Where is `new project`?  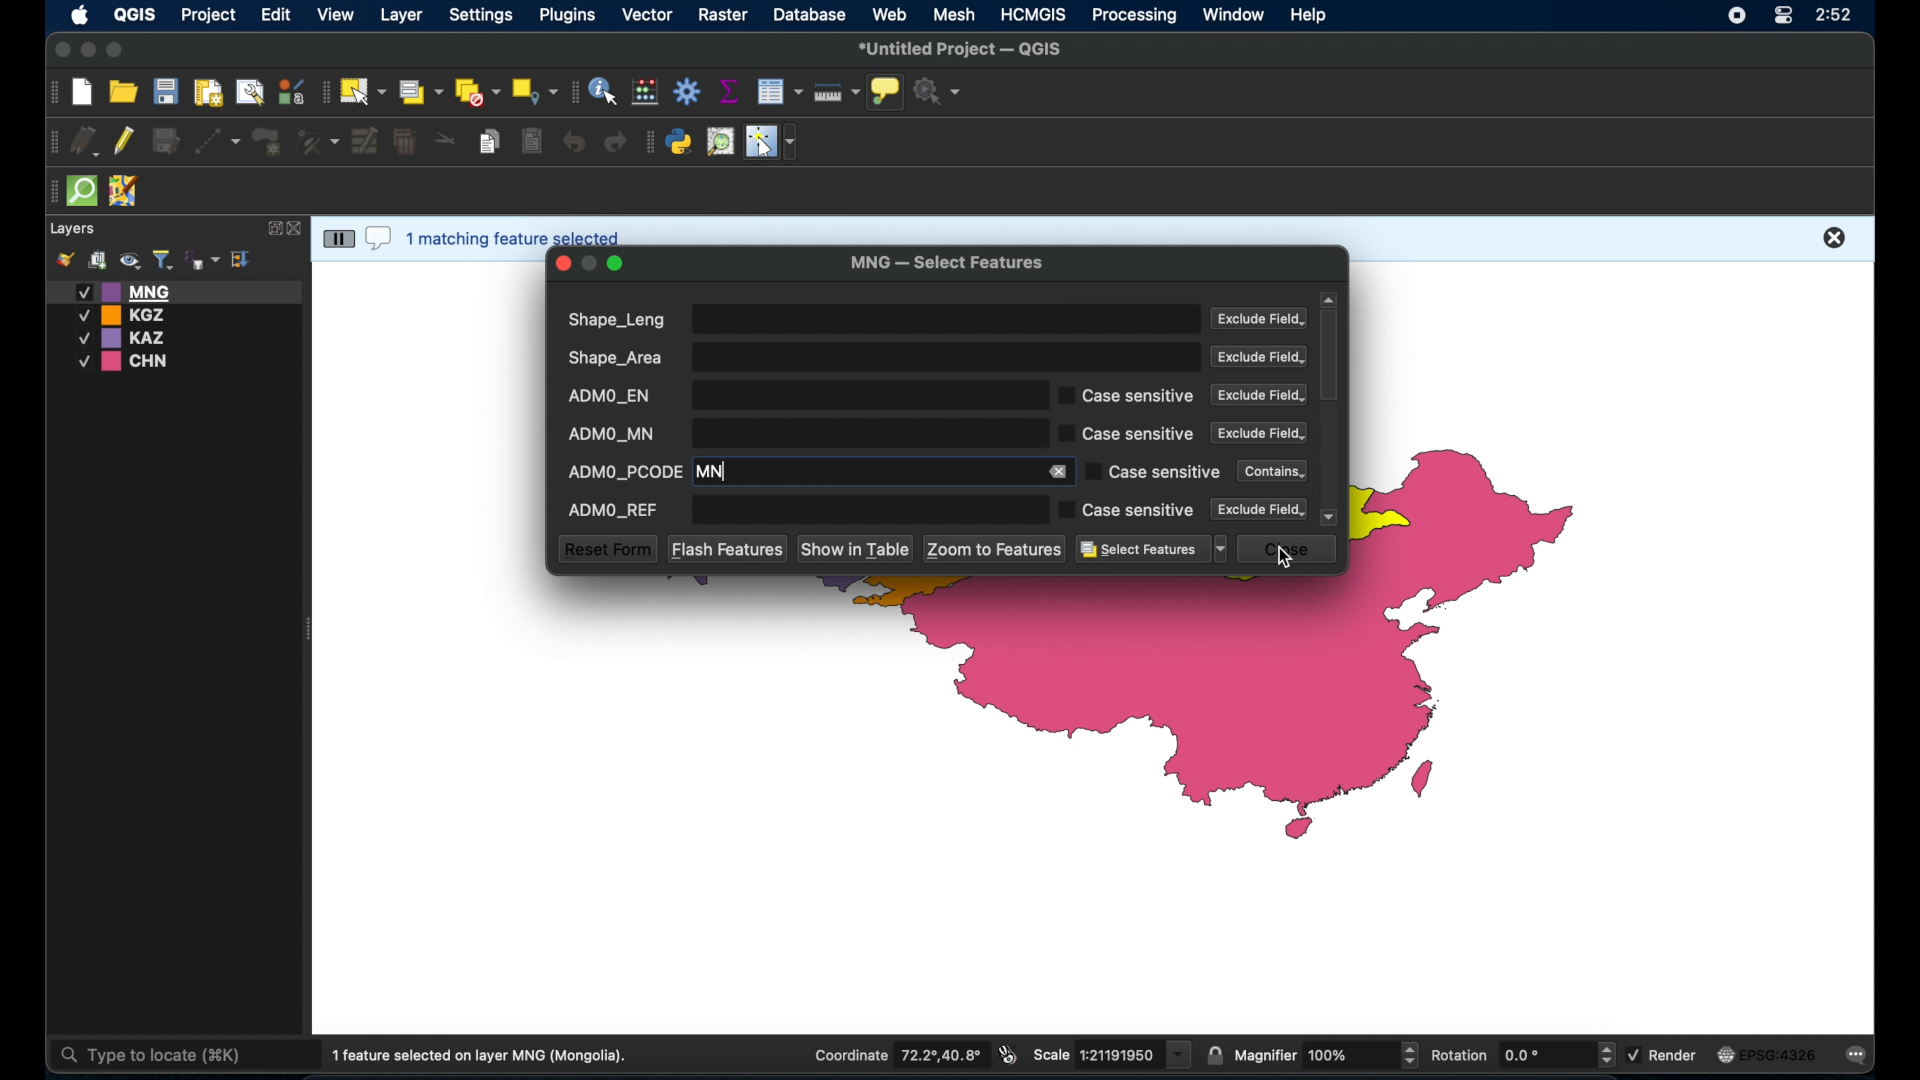 new project is located at coordinates (83, 93).